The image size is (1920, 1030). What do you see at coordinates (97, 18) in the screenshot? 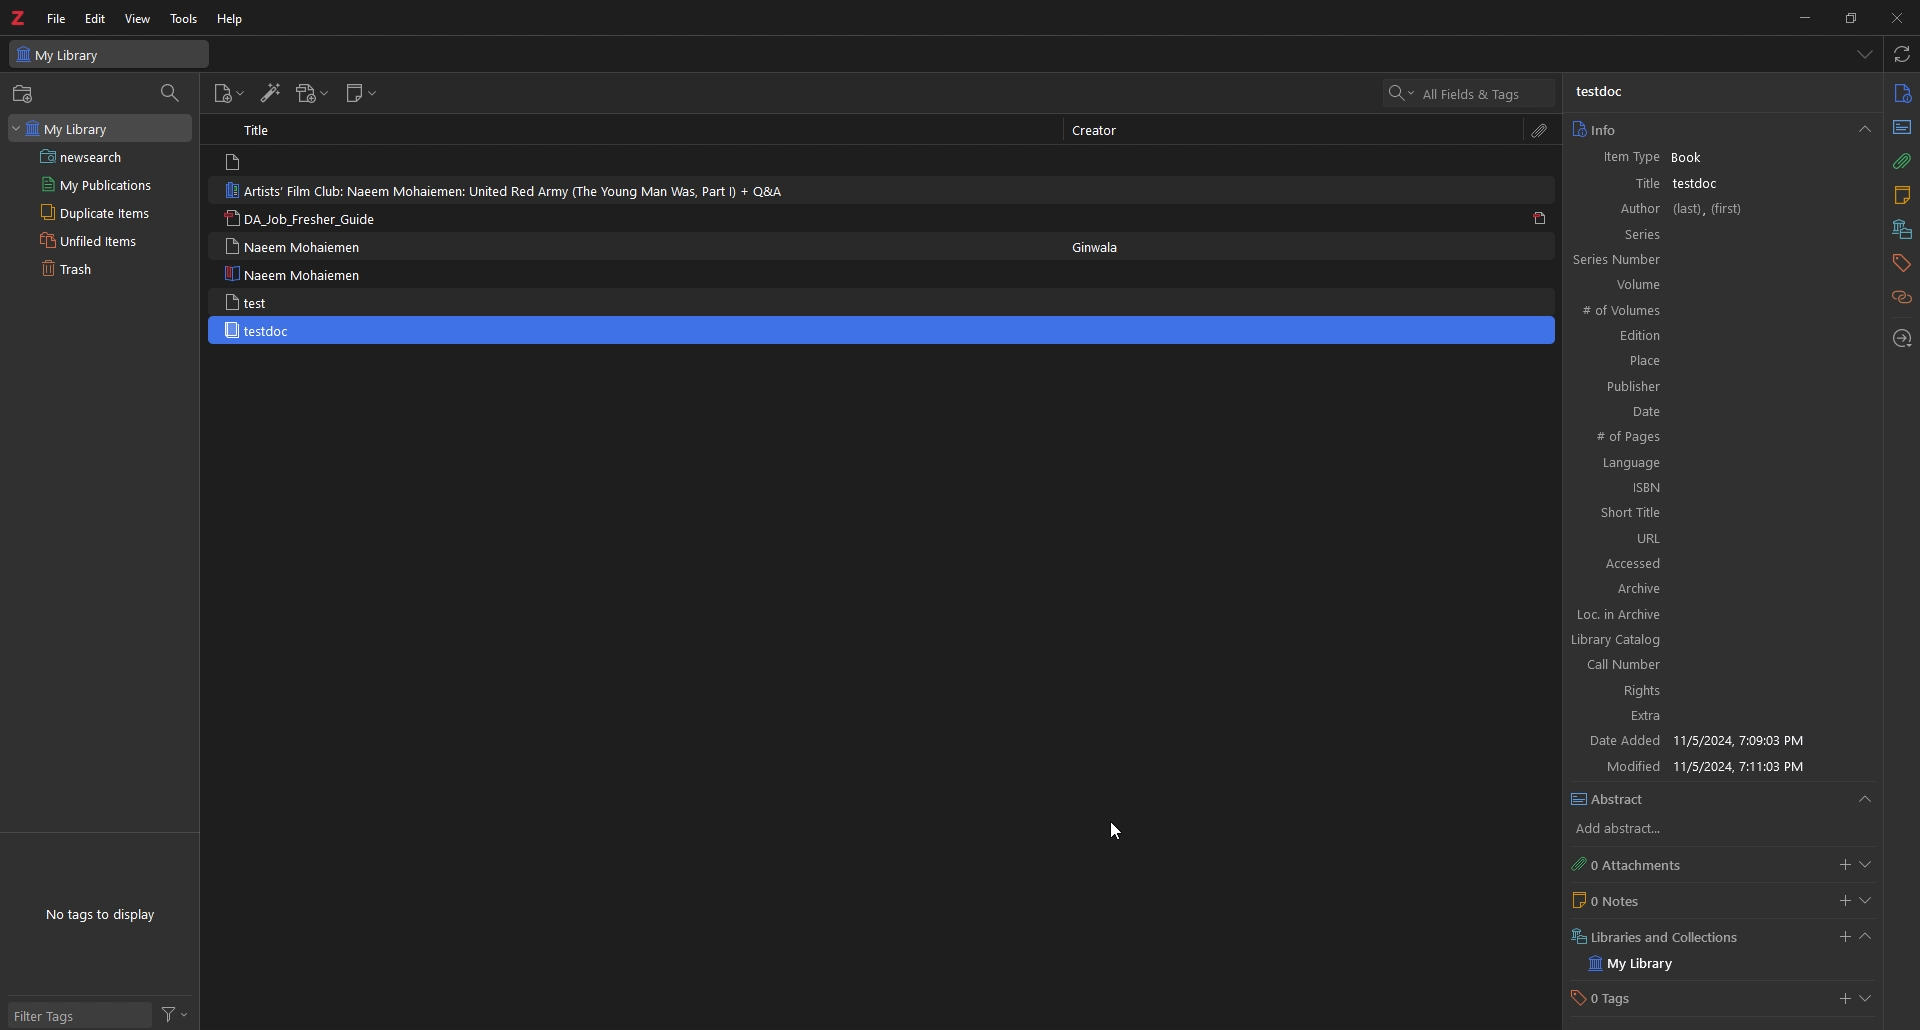
I see `edit` at bounding box center [97, 18].